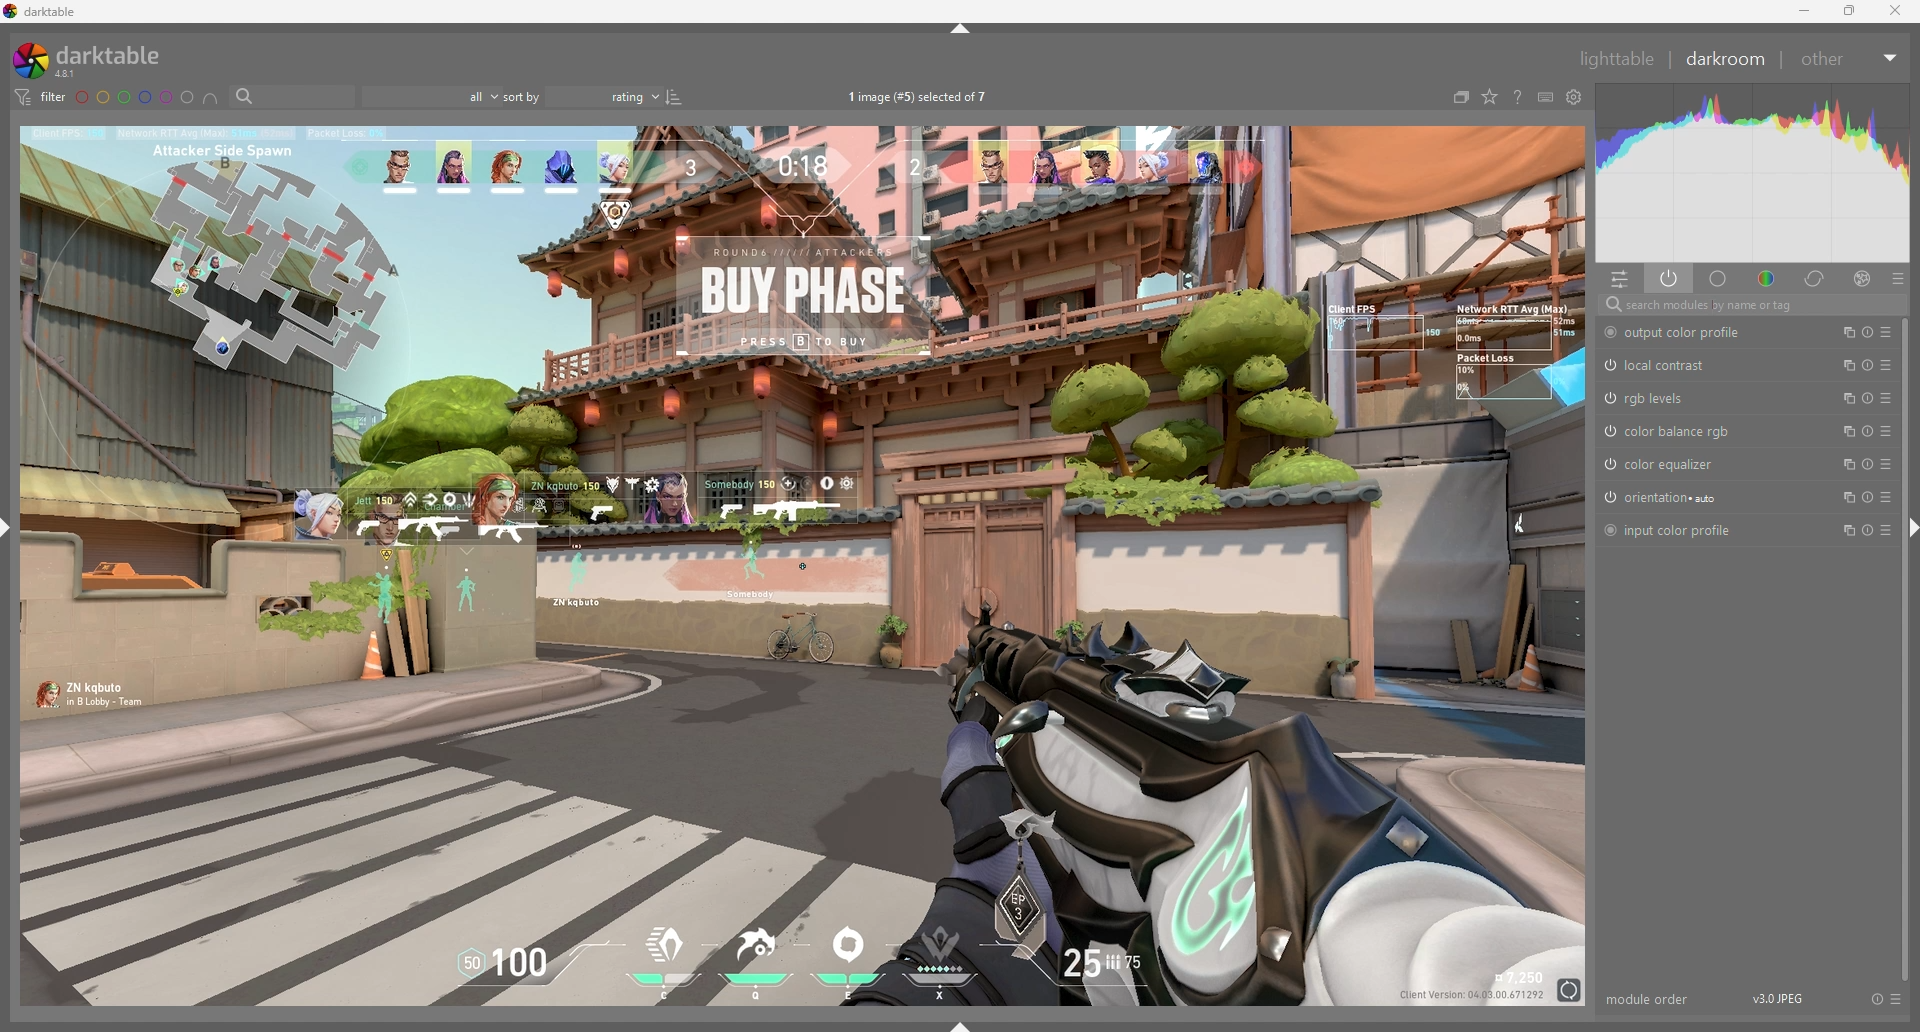 Image resolution: width=1920 pixels, height=1032 pixels. What do you see at coordinates (1620, 279) in the screenshot?
I see `quick access panel` at bounding box center [1620, 279].